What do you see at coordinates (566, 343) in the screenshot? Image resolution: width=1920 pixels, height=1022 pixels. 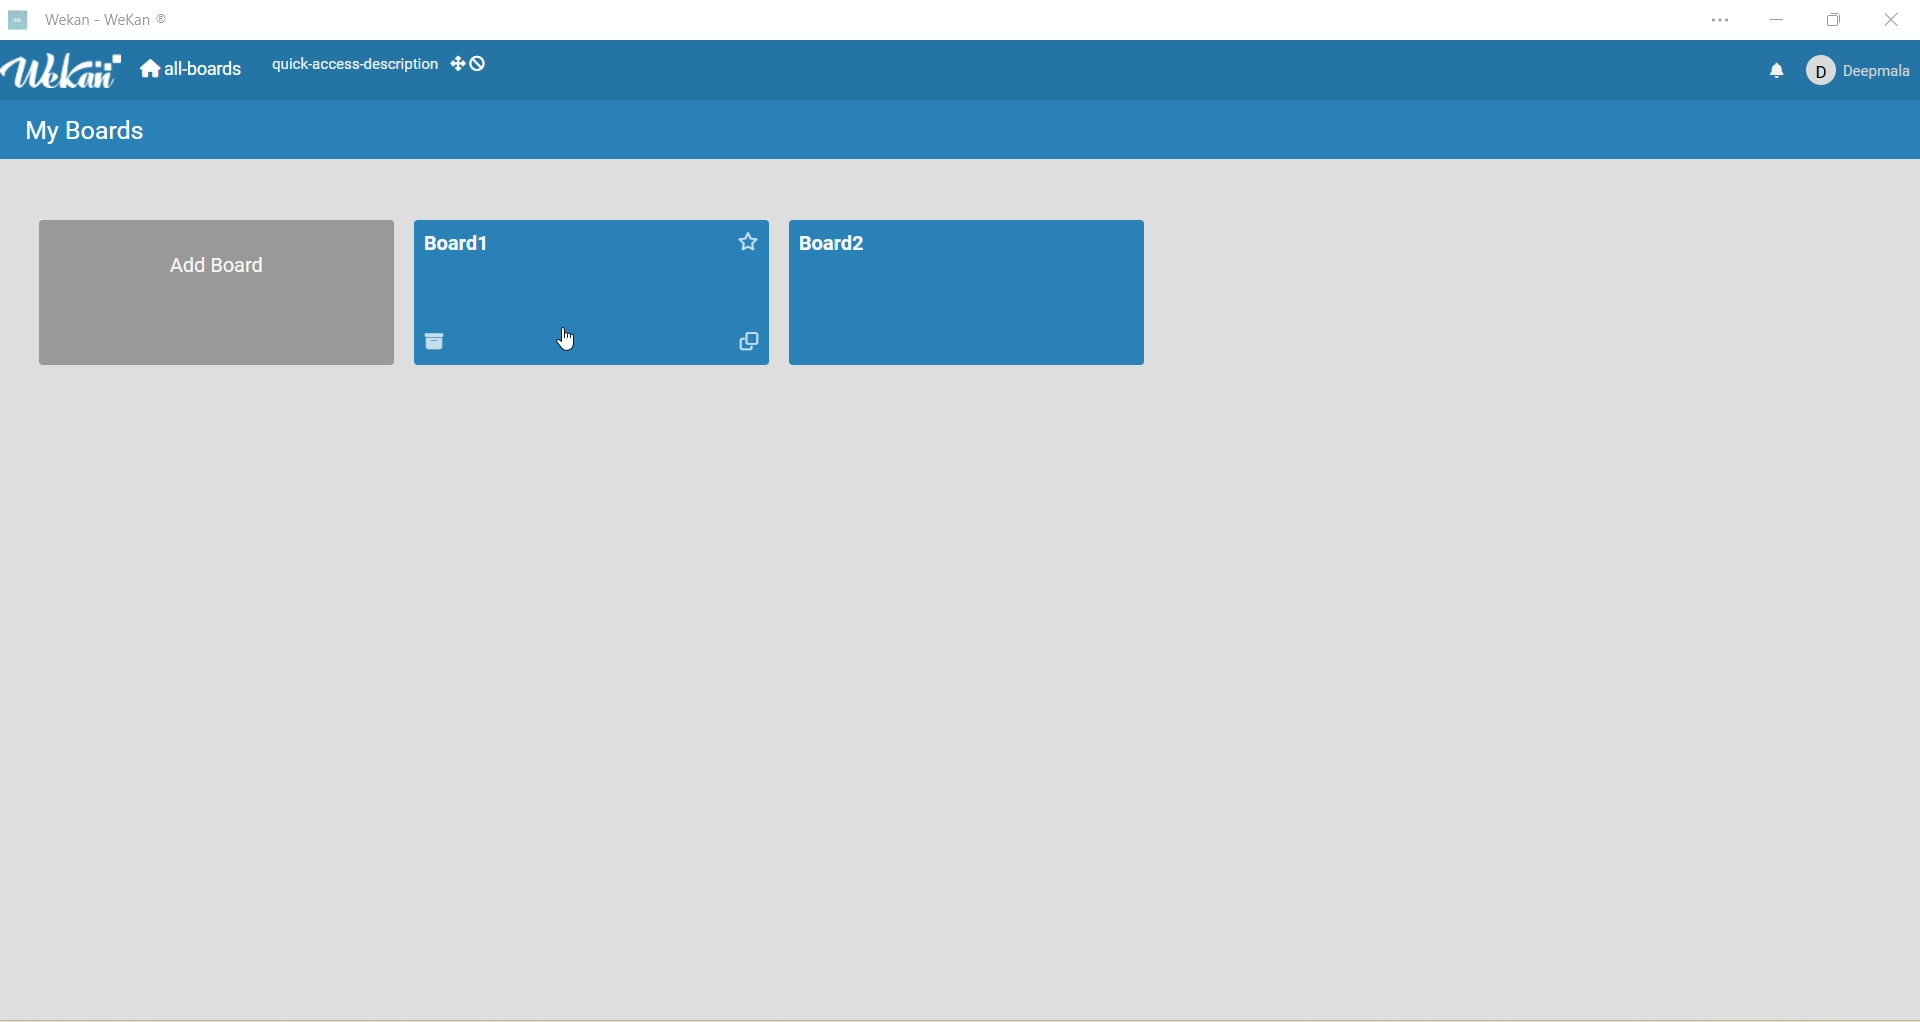 I see `cursor` at bounding box center [566, 343].